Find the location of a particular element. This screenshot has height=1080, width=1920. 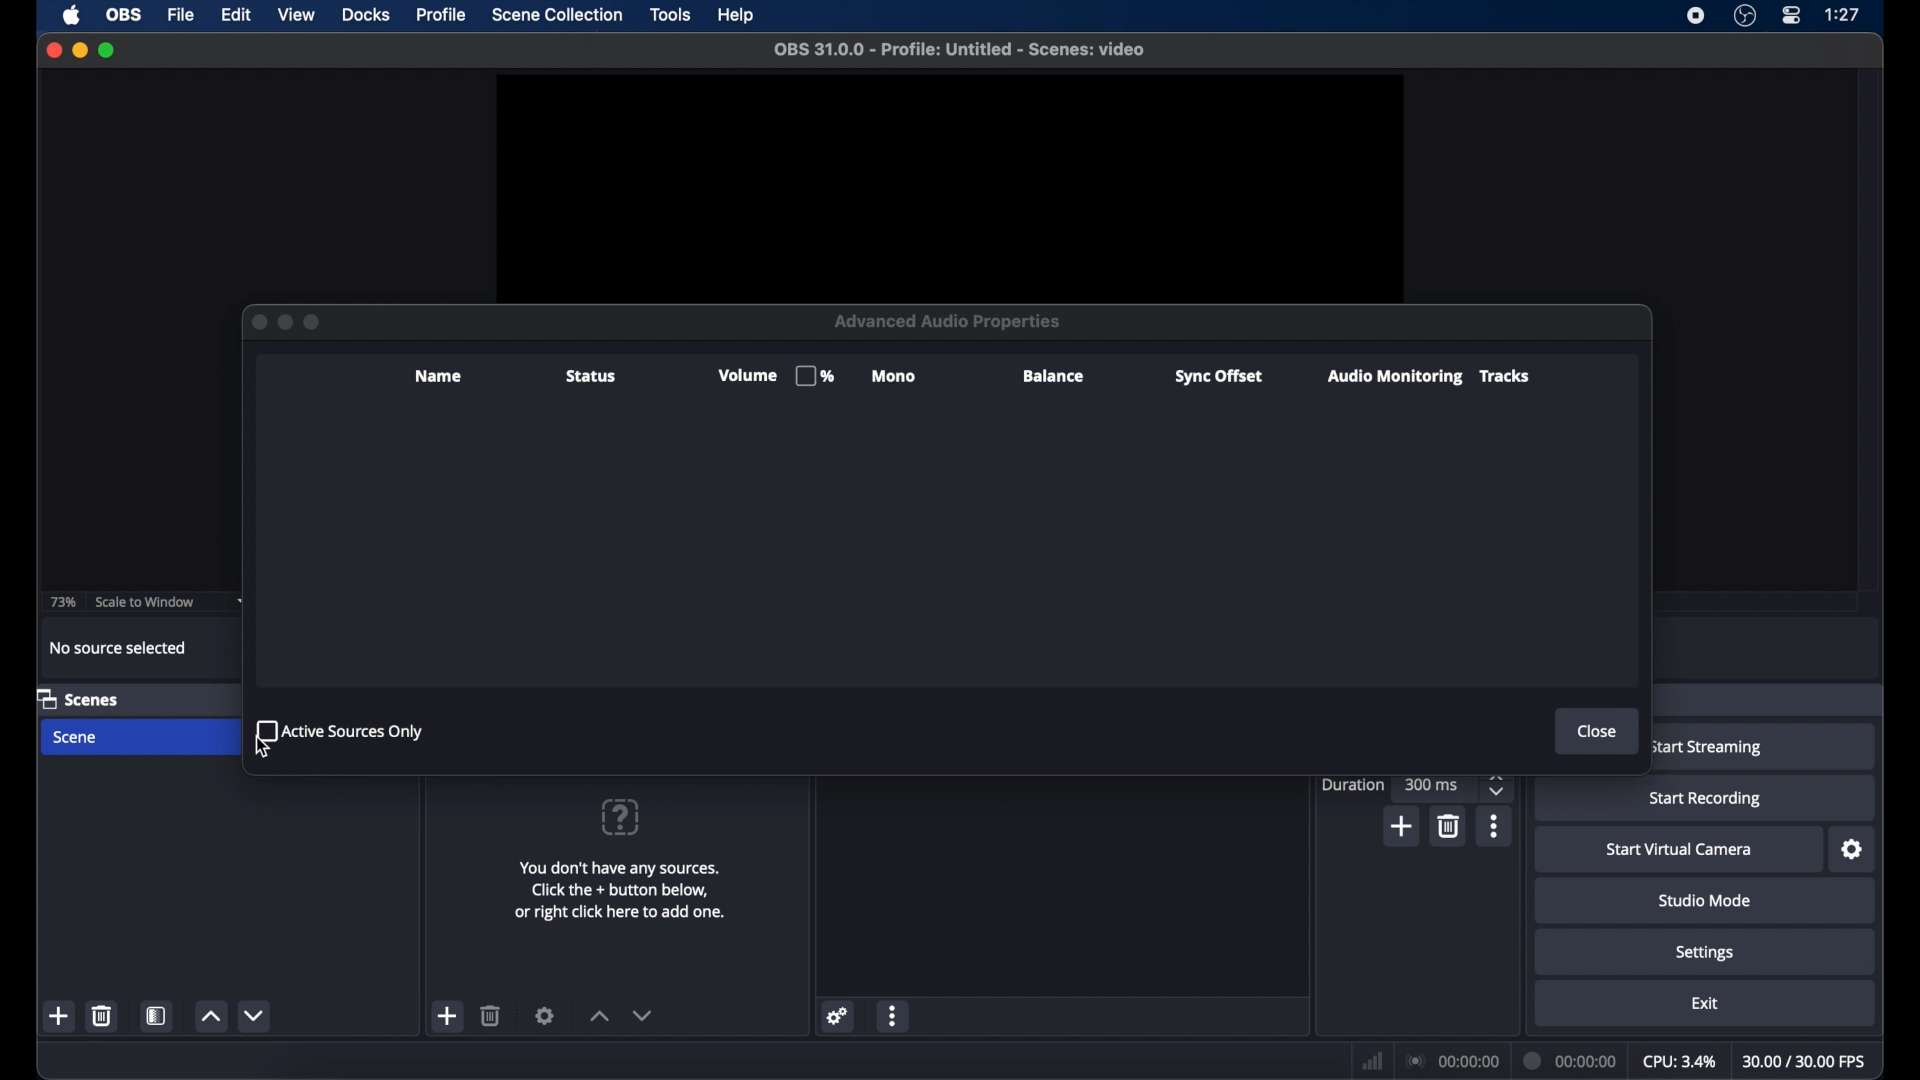

more options is located at coordinates (1495, 826).